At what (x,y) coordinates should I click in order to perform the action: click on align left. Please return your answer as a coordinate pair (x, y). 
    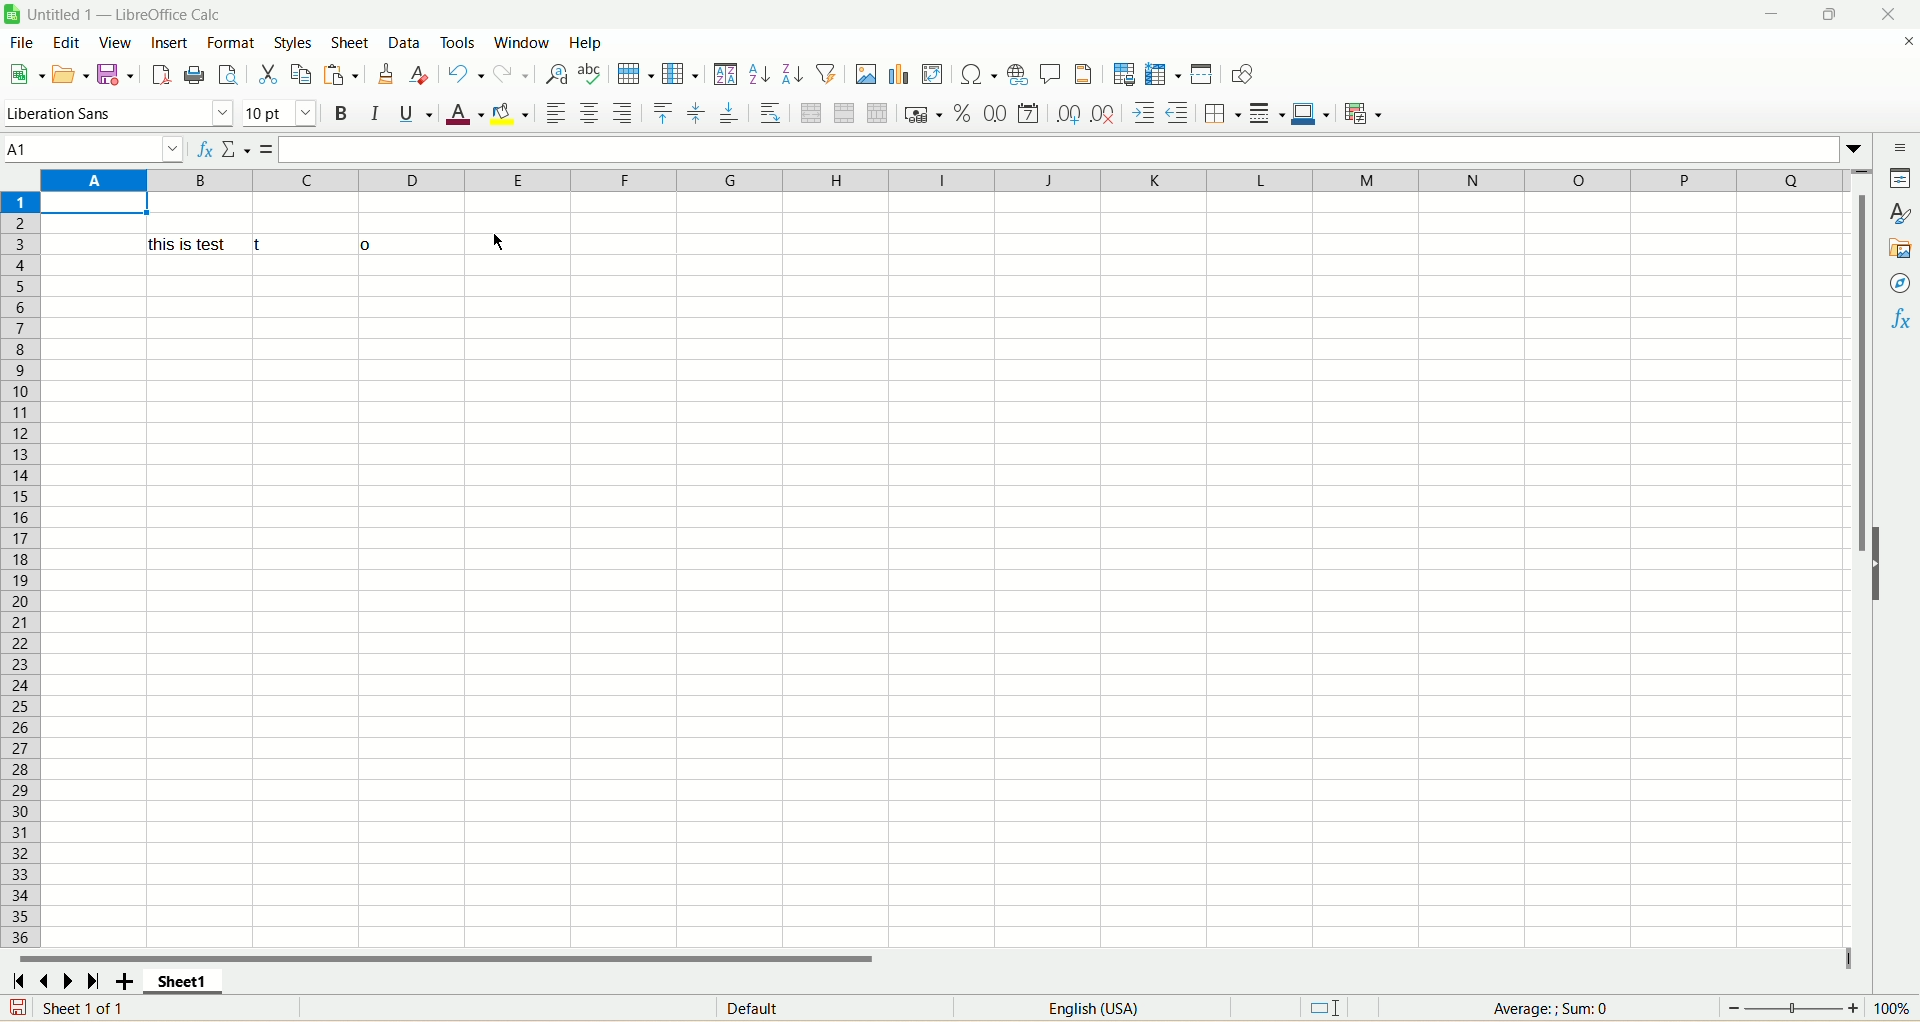
    Looking at the image, I should click on (559, 113).